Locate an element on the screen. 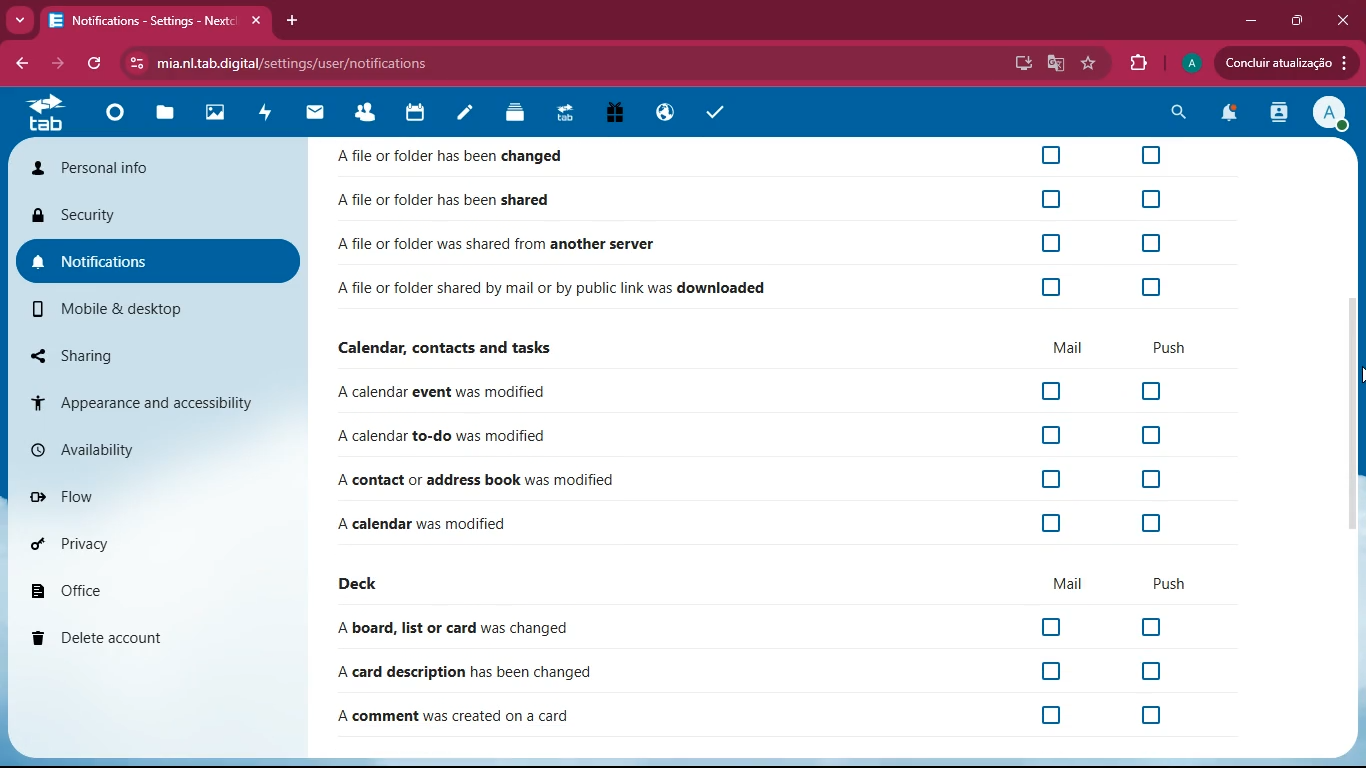  tasks is located at coordinates (718, 114).